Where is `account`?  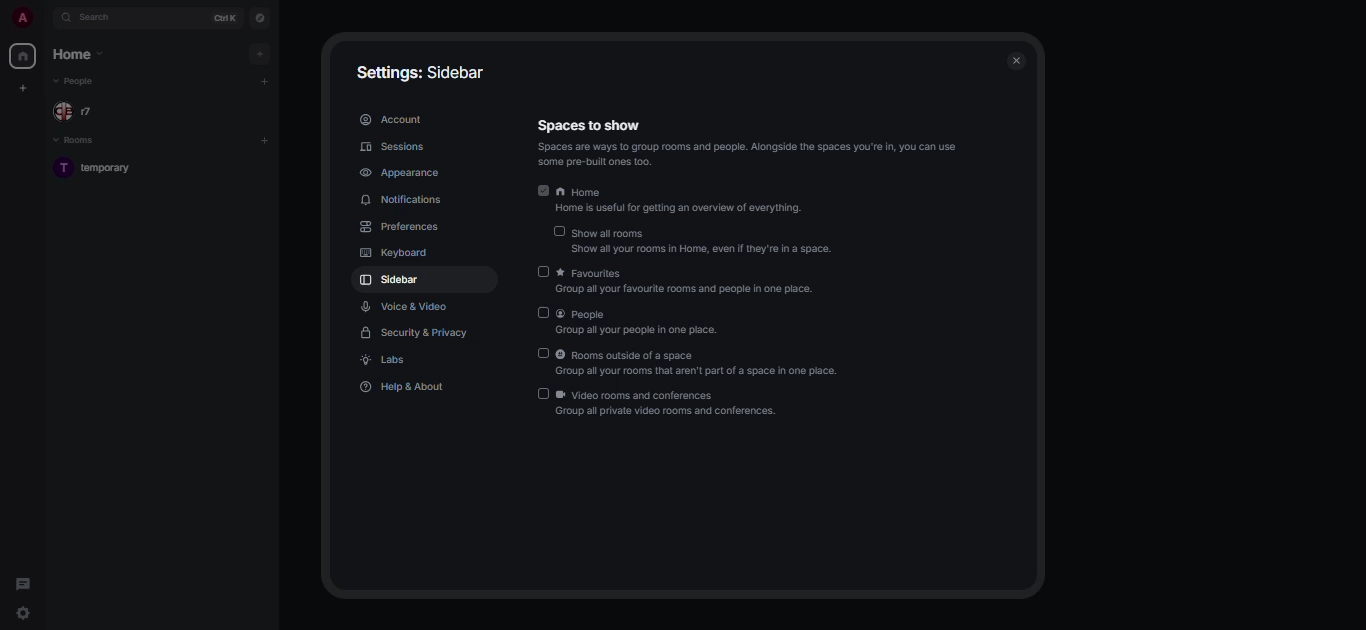 account is located at coordinates (392, 120).